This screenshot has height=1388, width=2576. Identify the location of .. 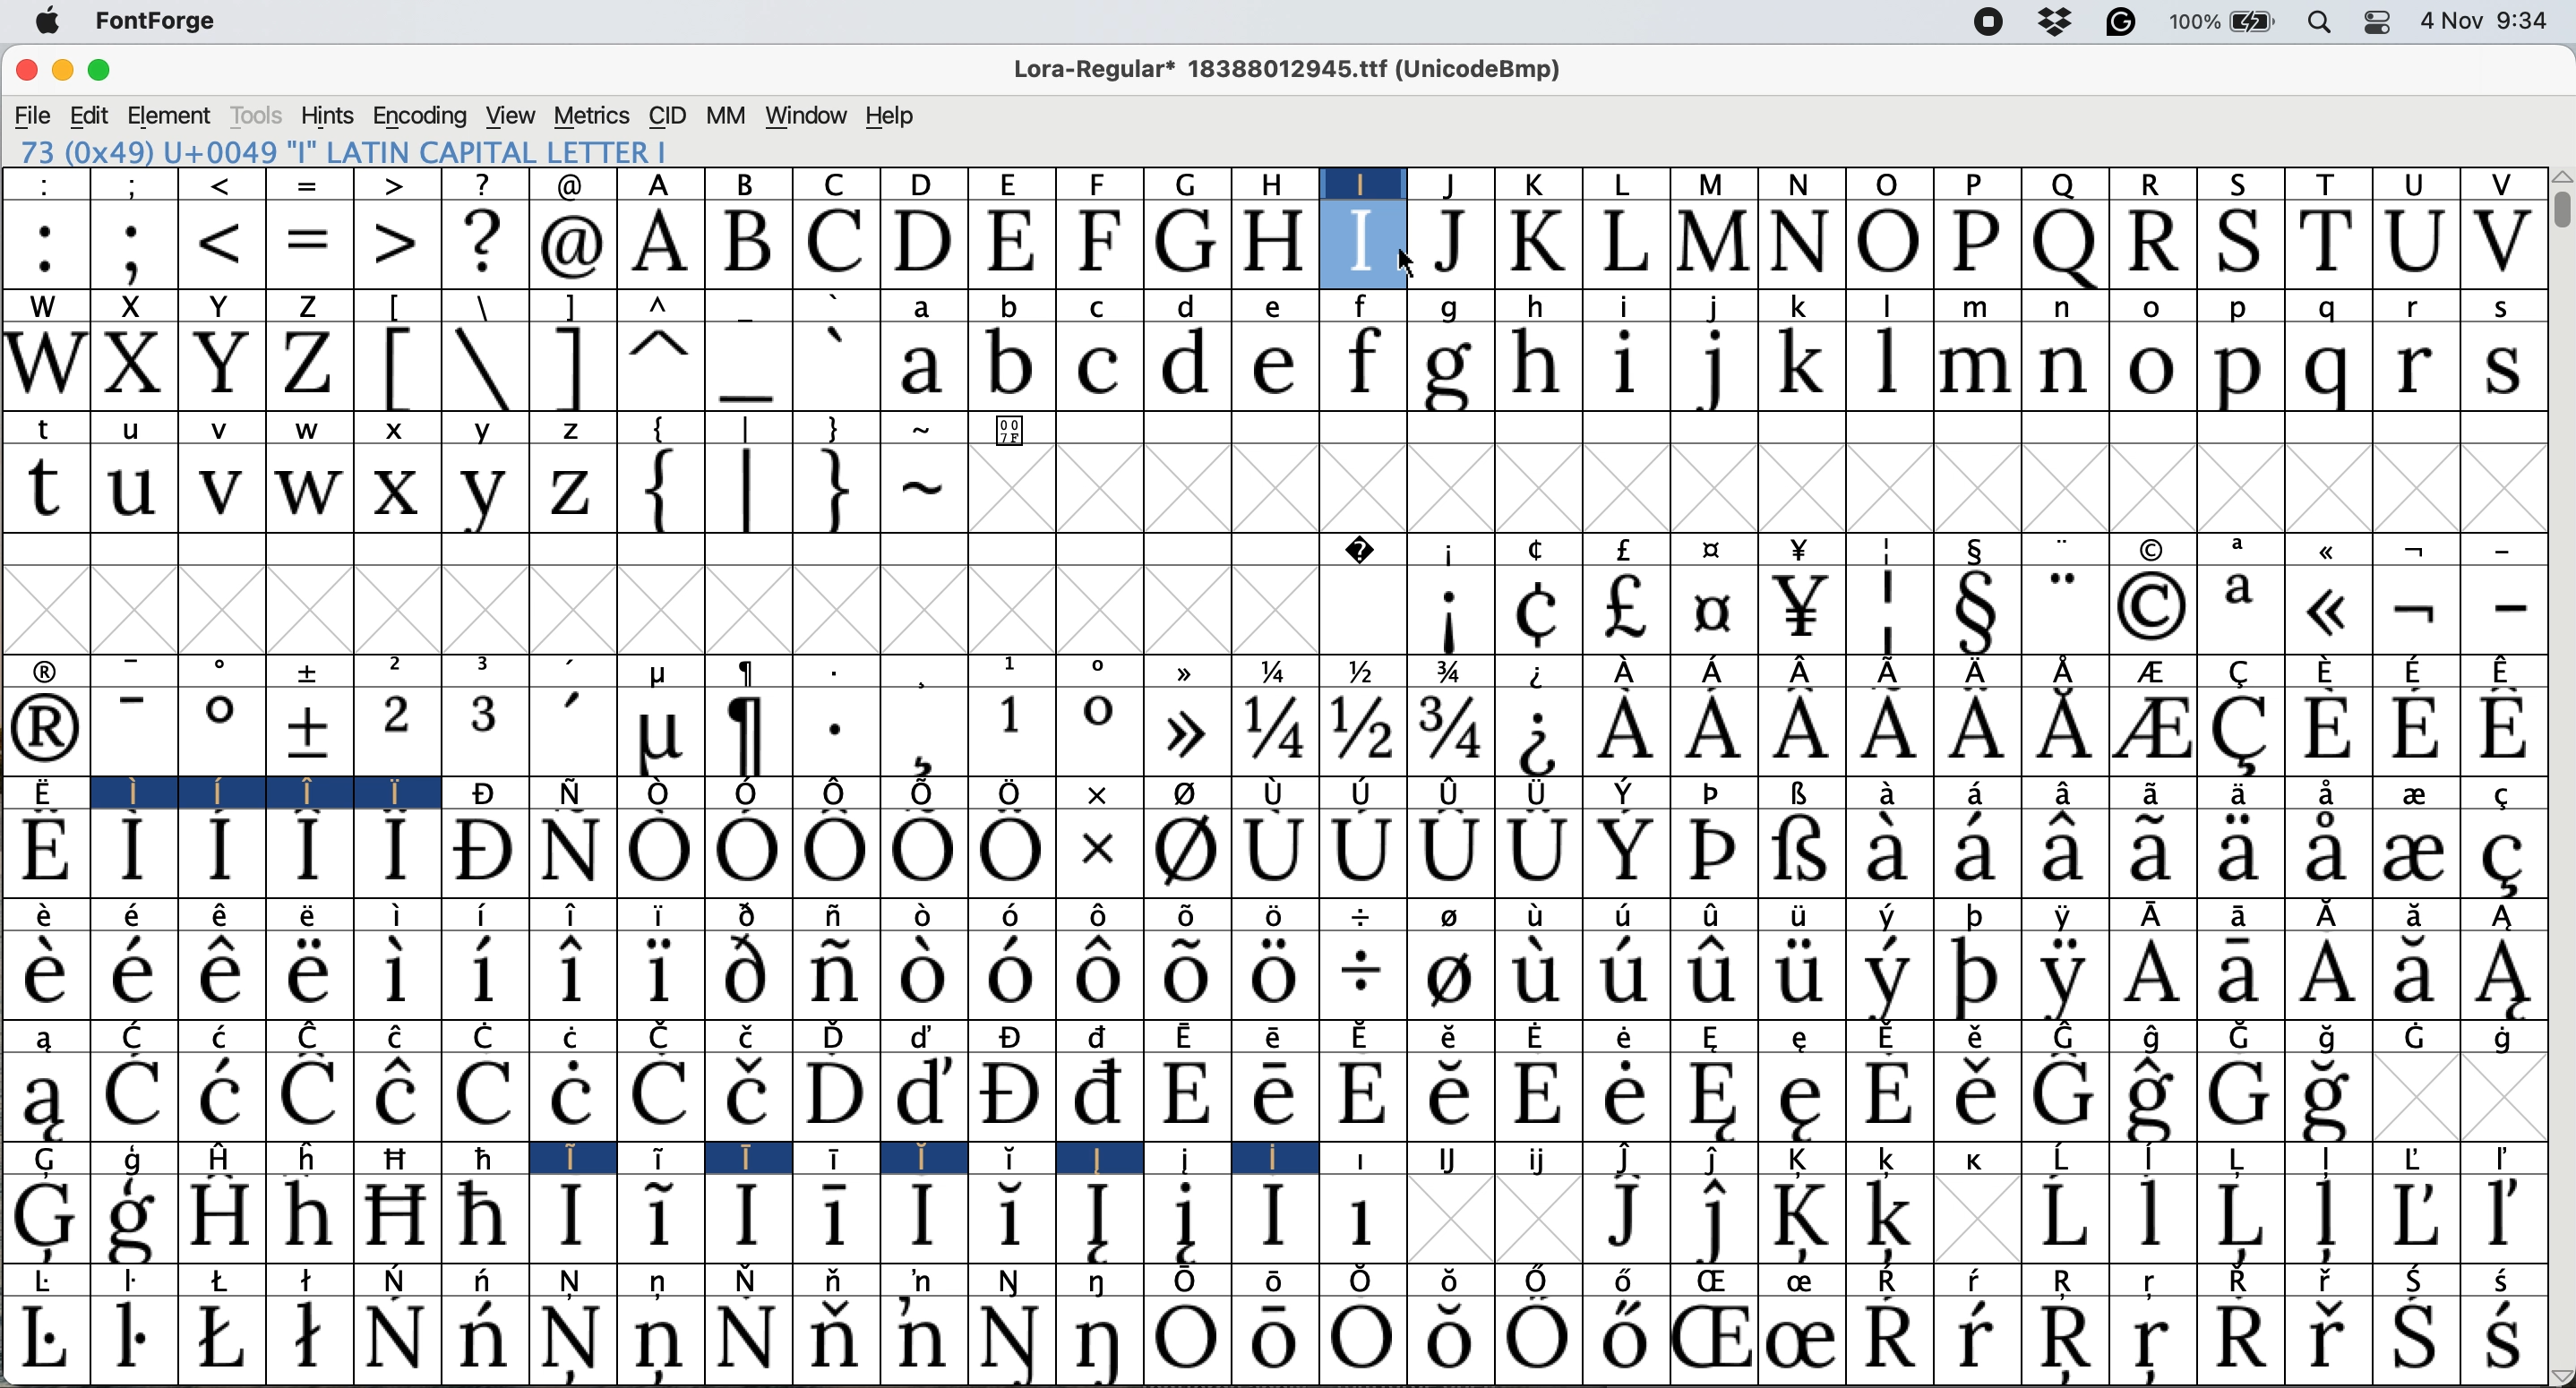
(833, 736).